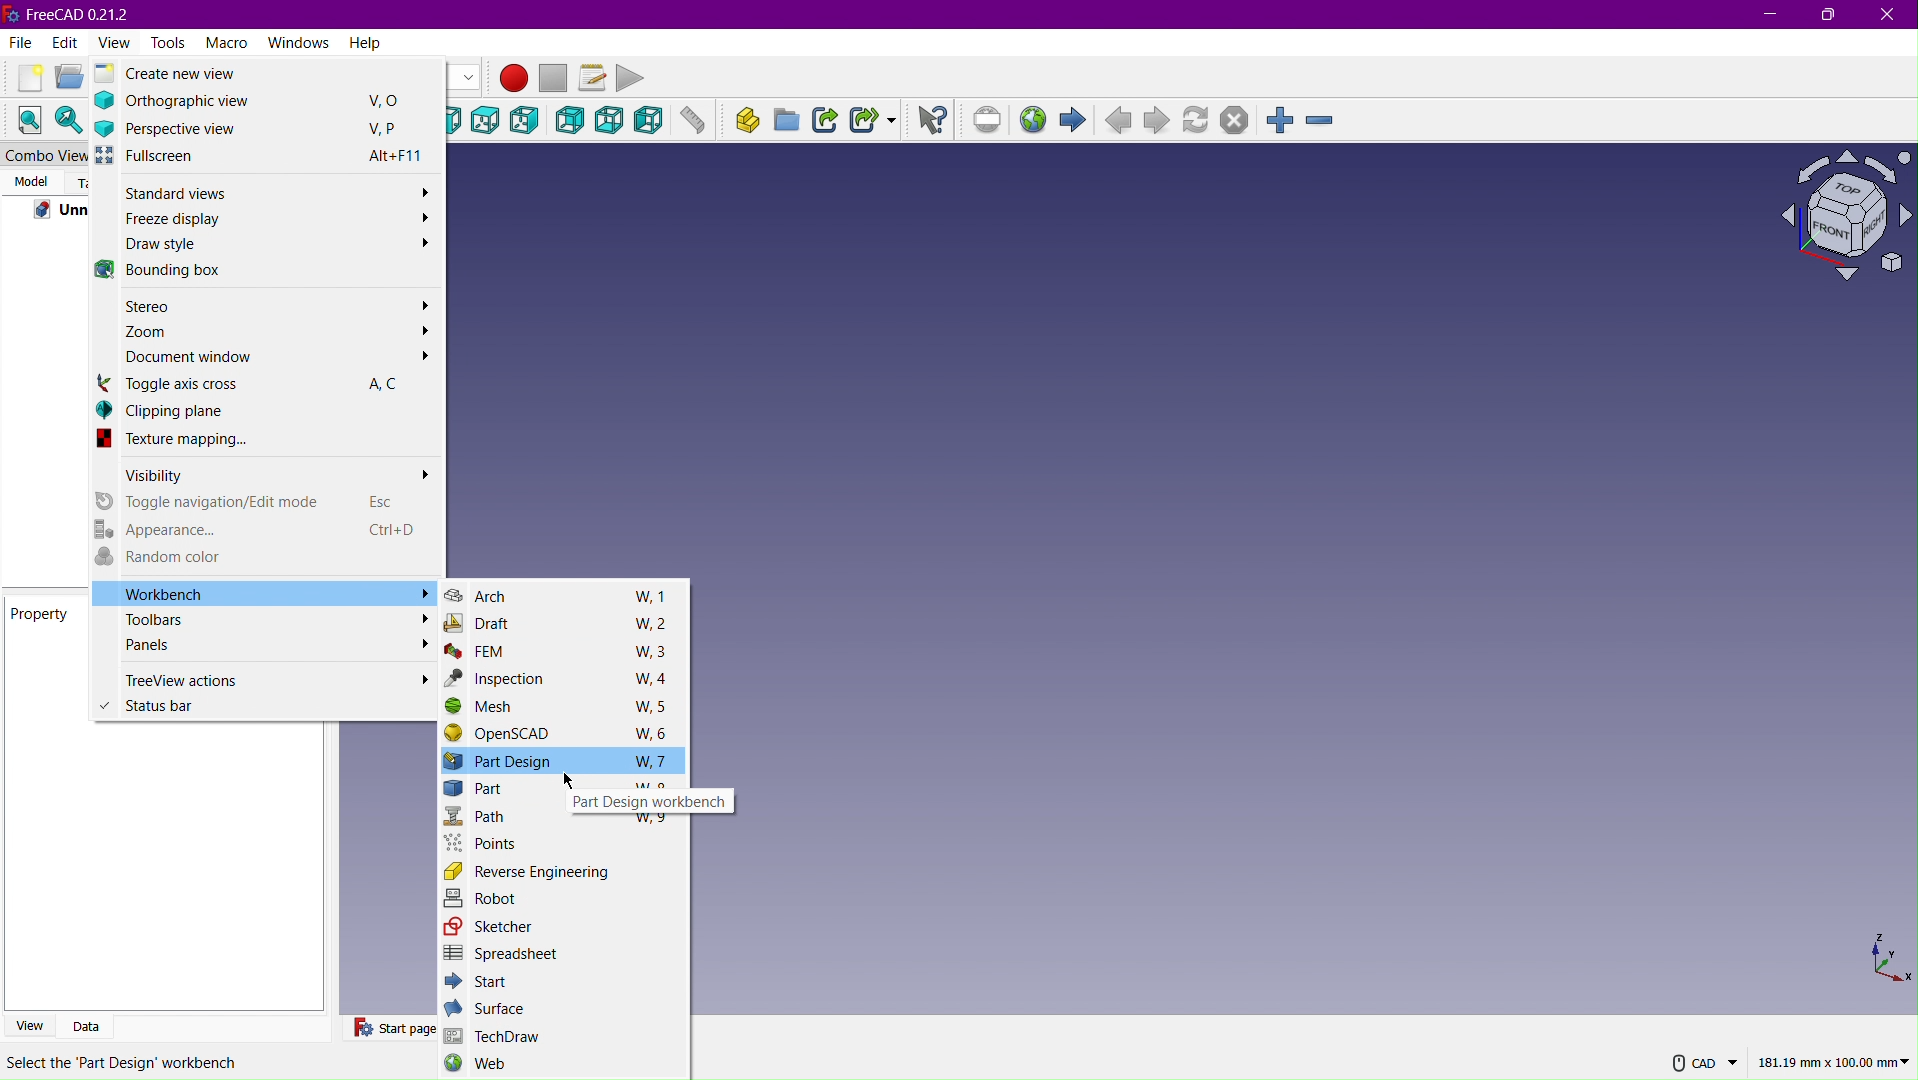  Describe the element at coordinates (1701, 1058) in the screenshot. I see `CAD` at that location.